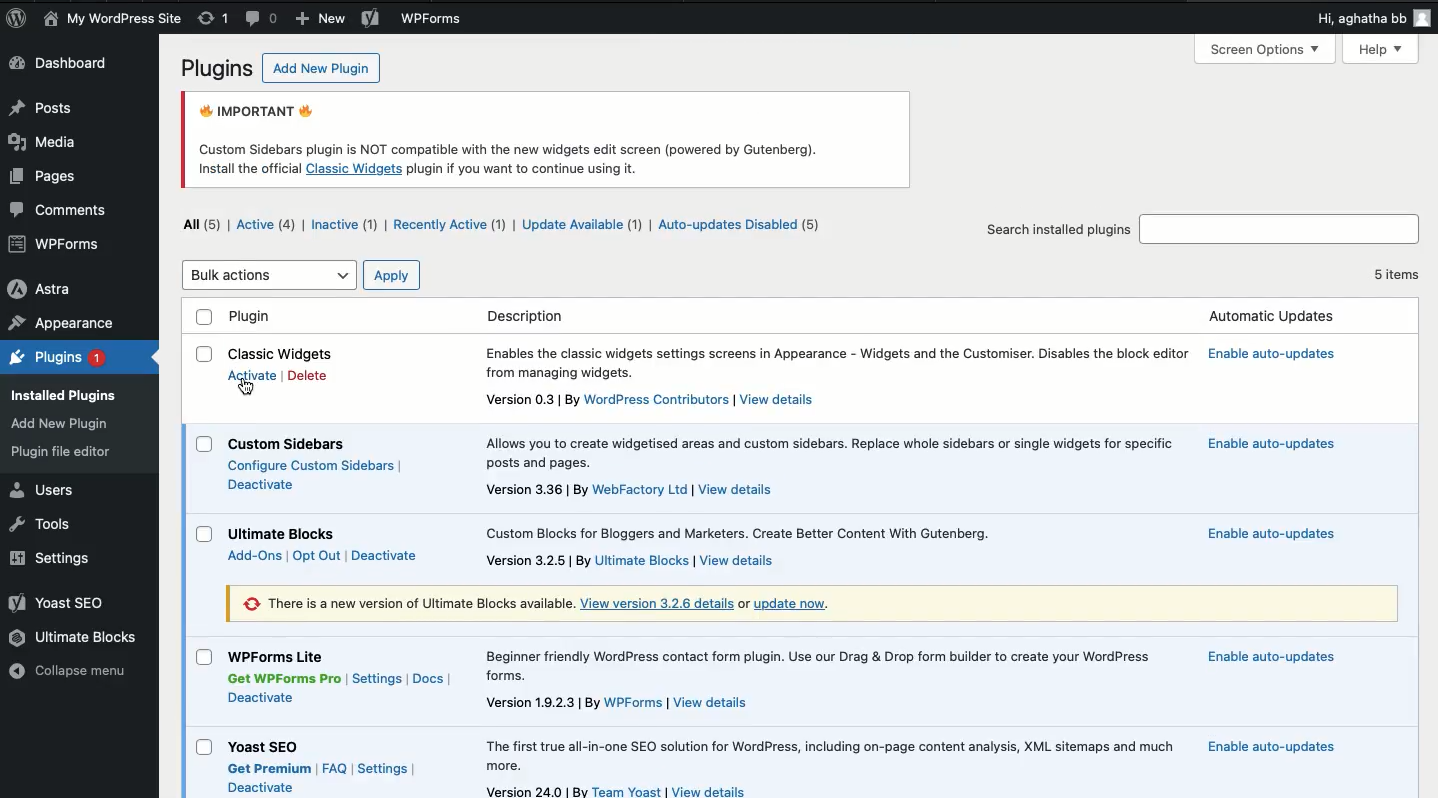 This screenshot has height=798, width=1438. Describe the element at coordinates (1382, 50) in the screenshot. I see `Help` at that location.